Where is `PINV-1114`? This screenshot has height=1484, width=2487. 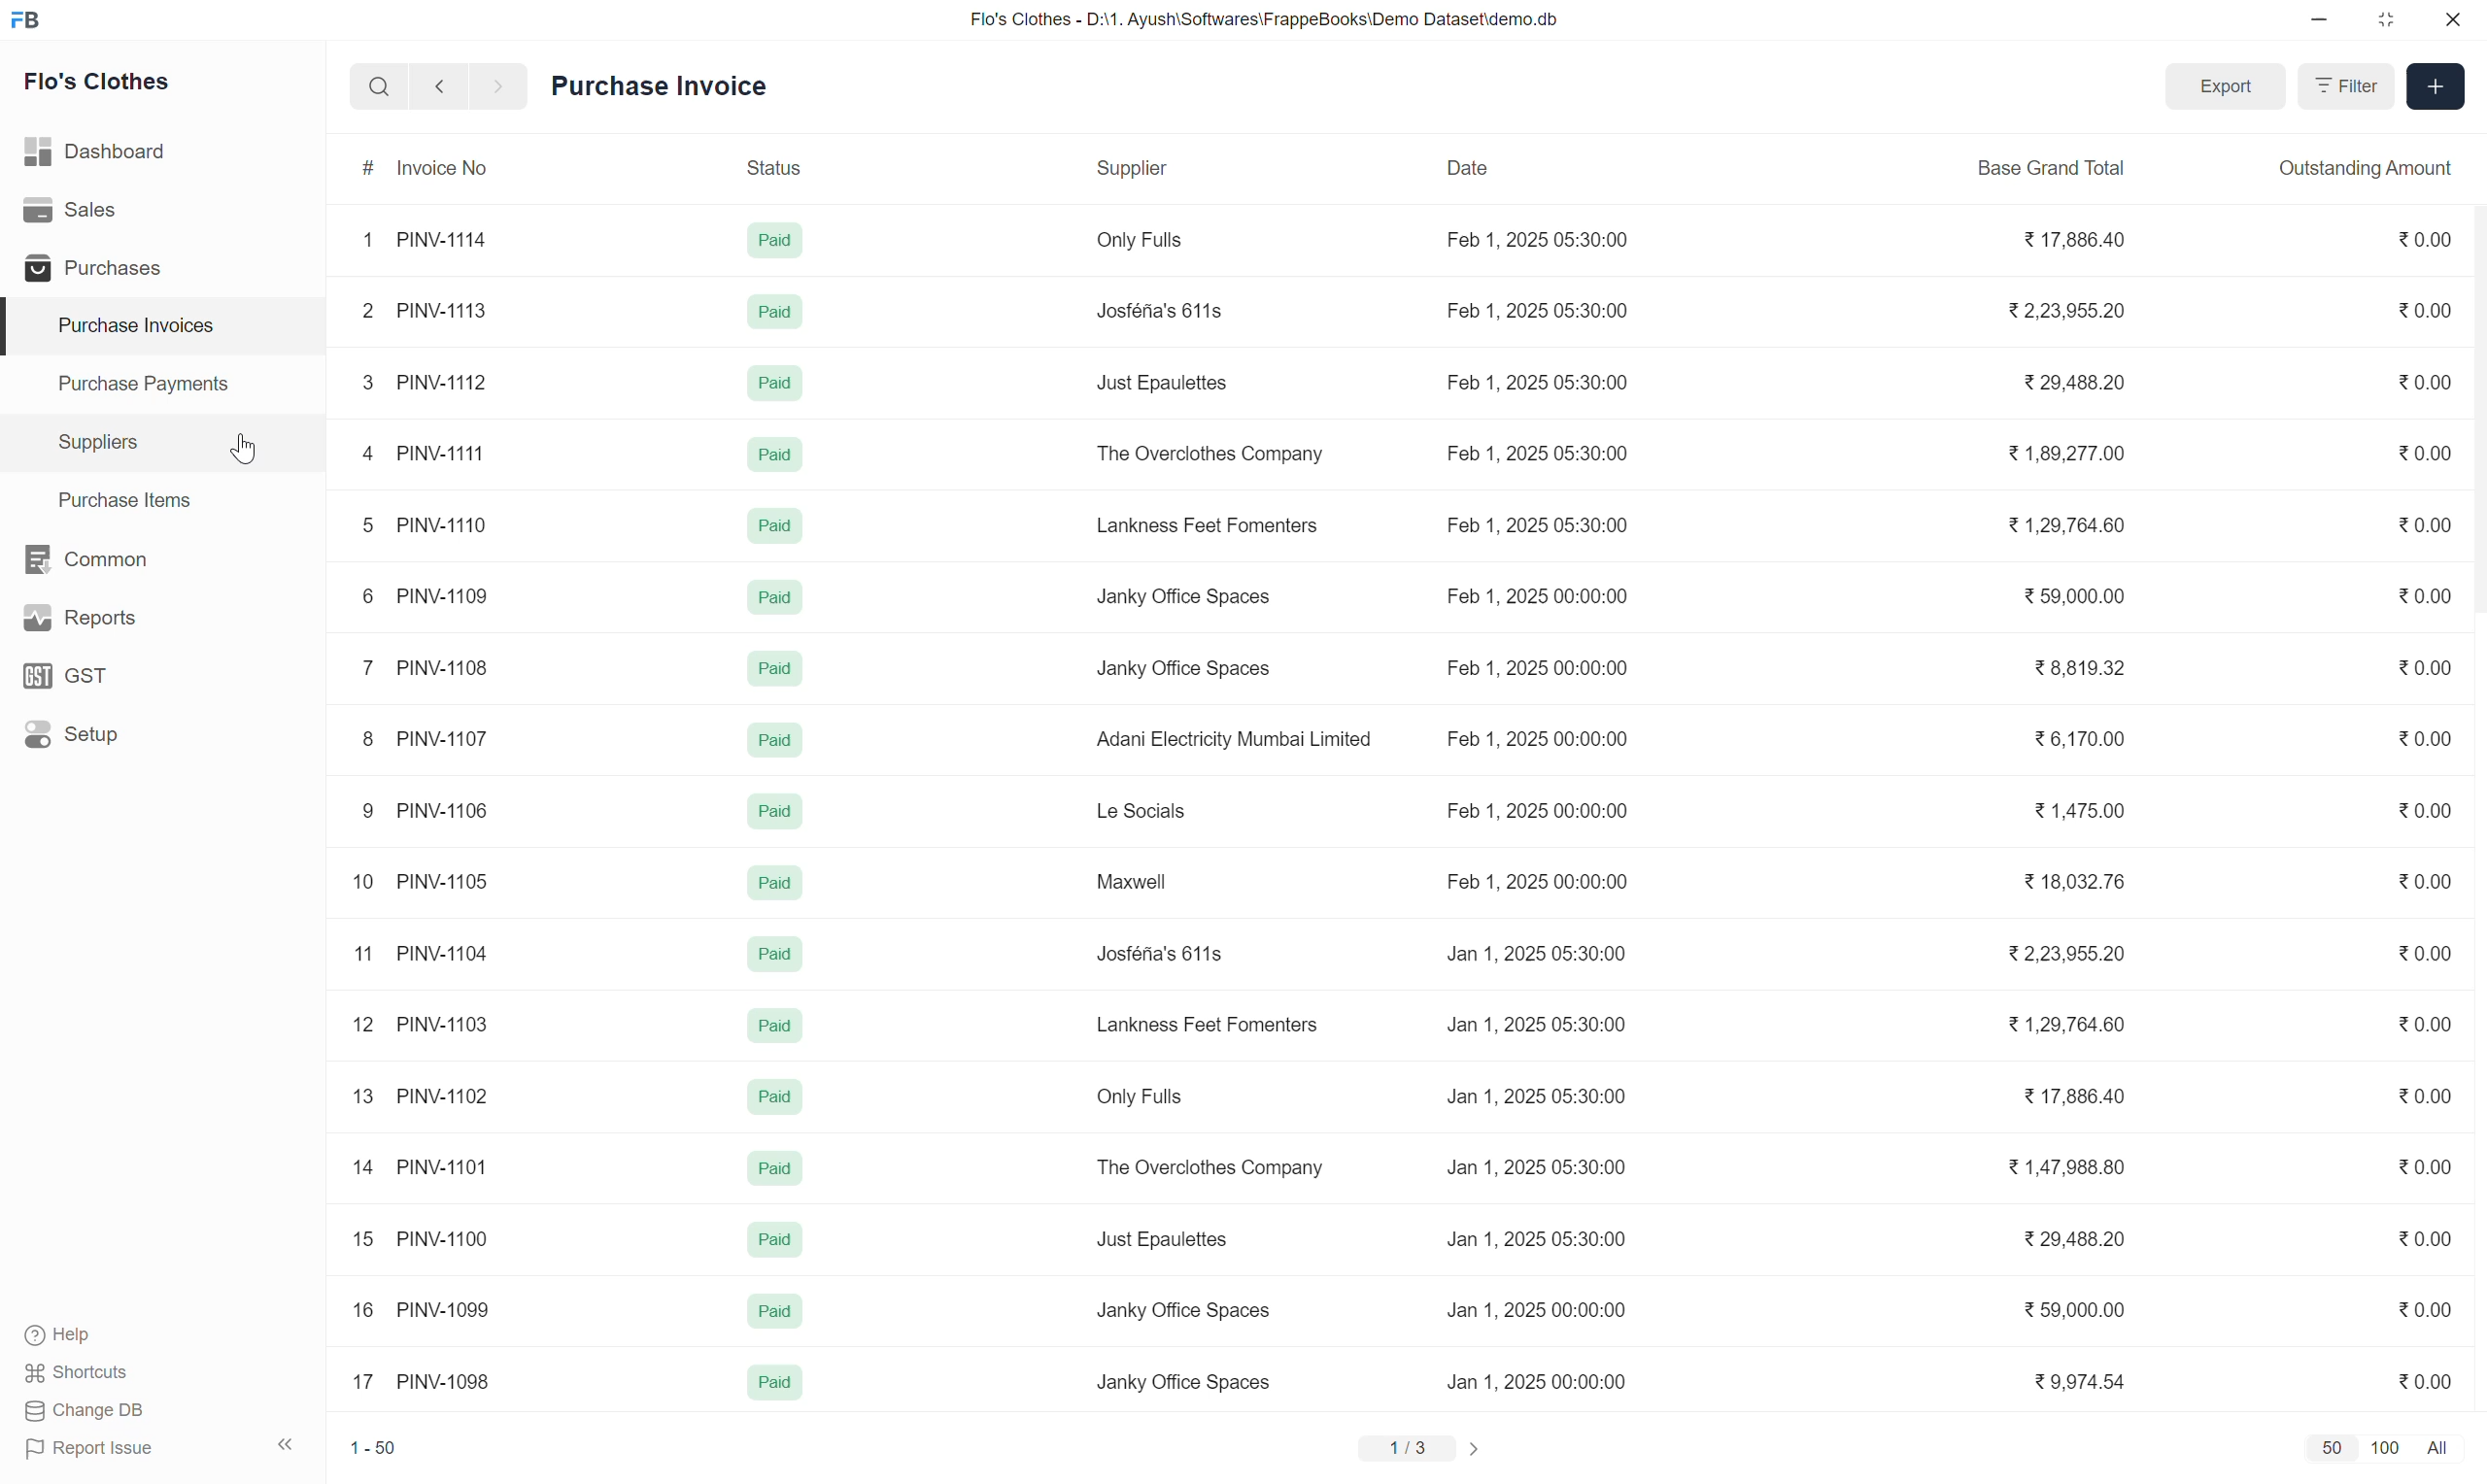
PINV-1114 is located at coordinates (447, 238).